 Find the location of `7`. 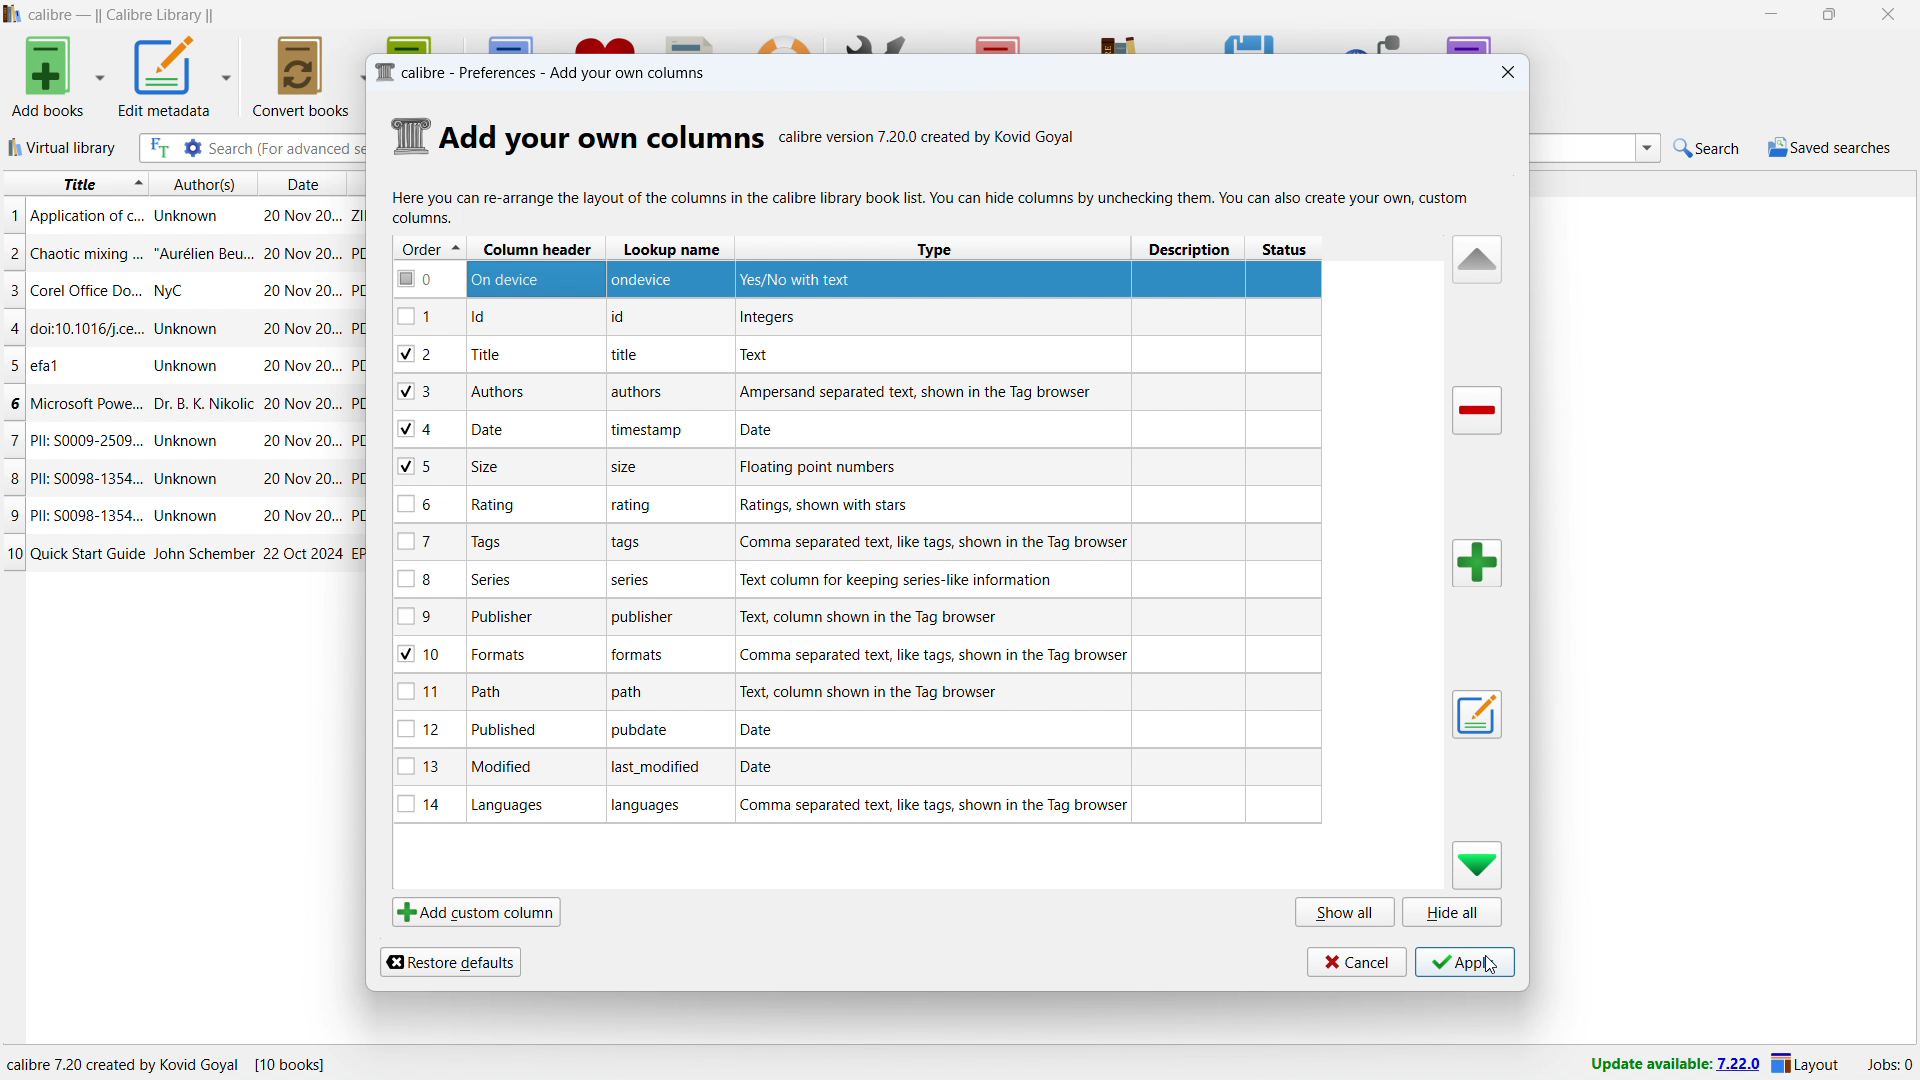

7 is located at coordinates (12, 440).